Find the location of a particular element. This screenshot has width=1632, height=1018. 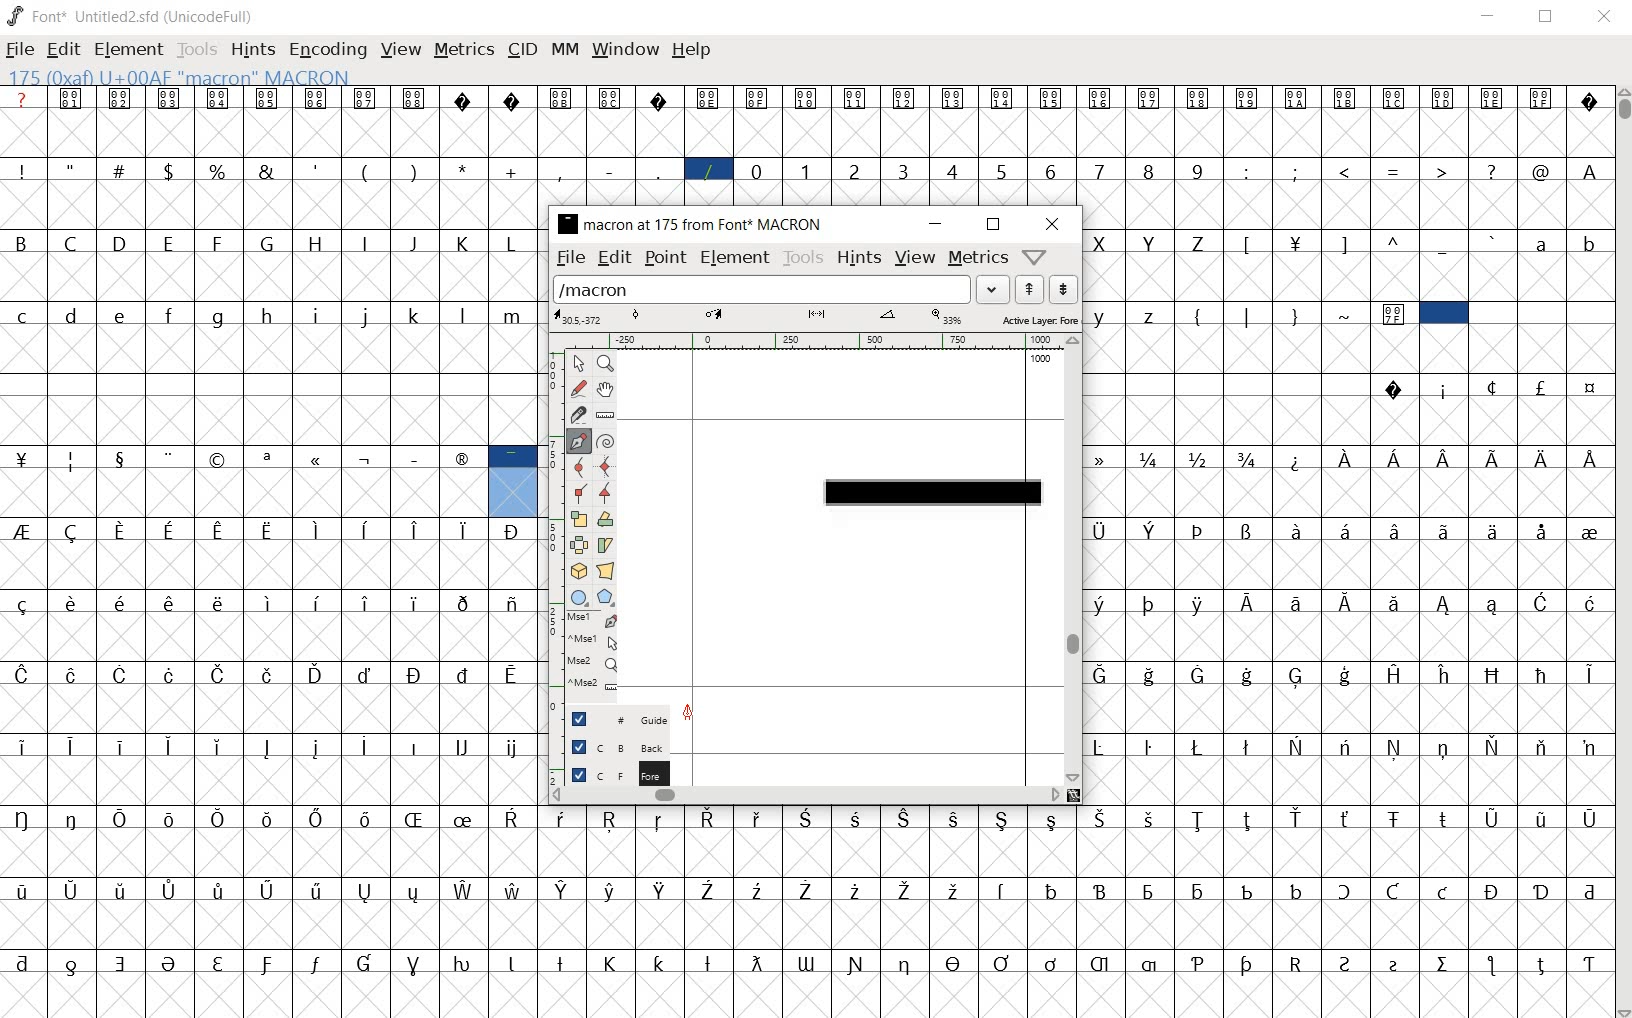

B is located at coordinates (23, 241).